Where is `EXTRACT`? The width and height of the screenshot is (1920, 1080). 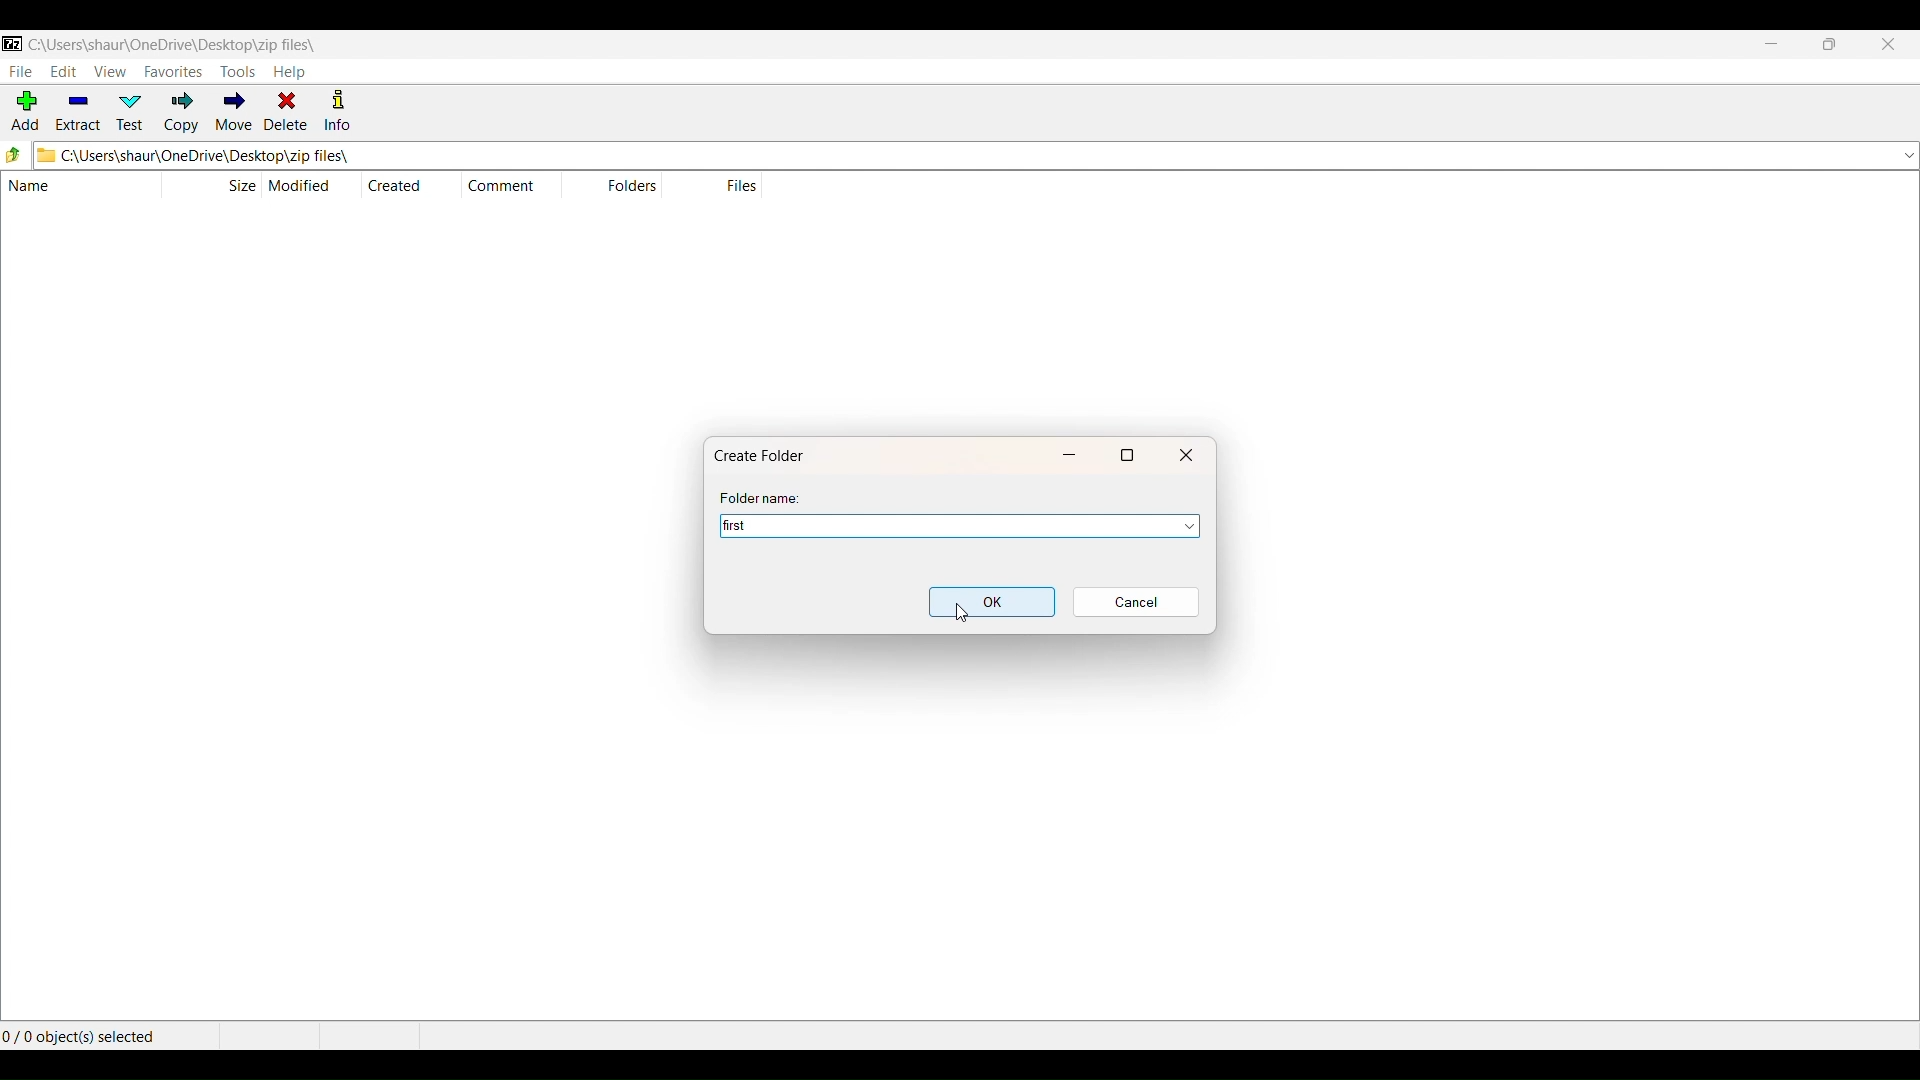 EXTRACT is located at coordinates (77, 113).